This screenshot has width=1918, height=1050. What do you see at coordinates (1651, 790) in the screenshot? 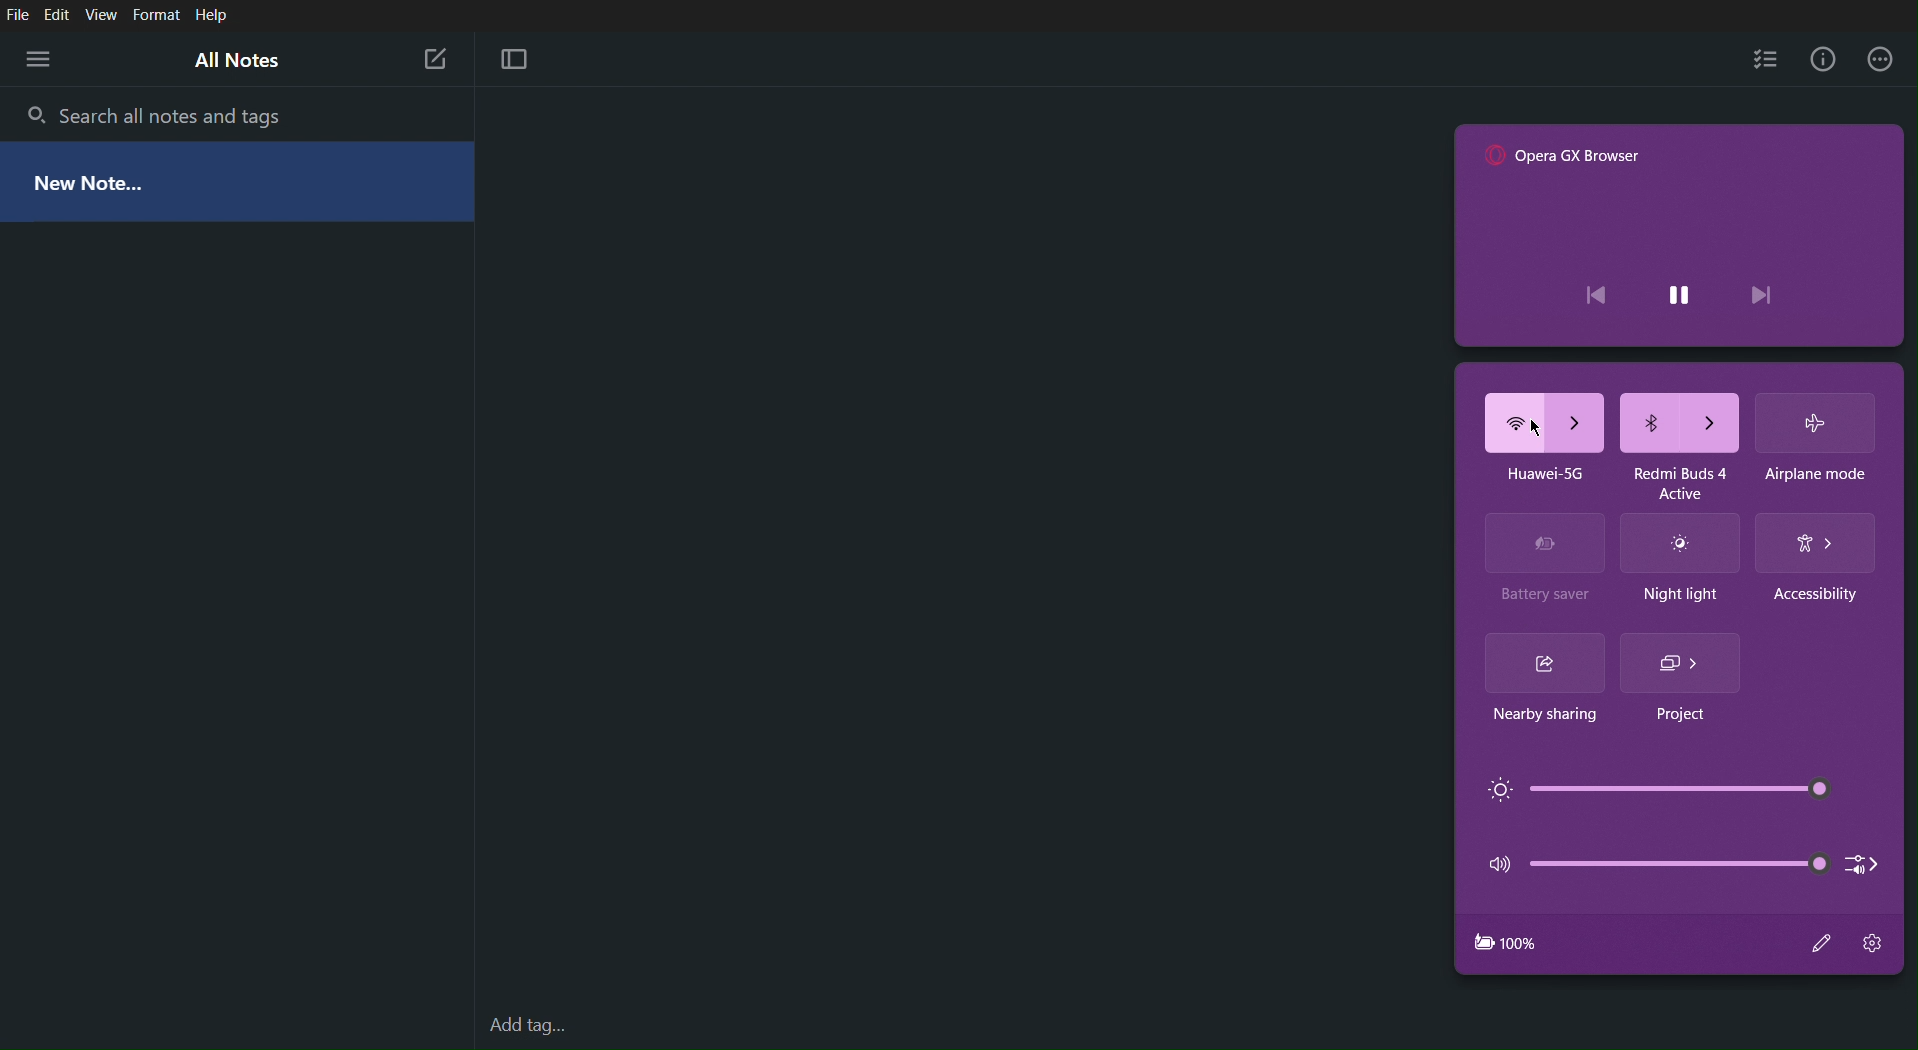
I see `Brightness` at bounding box center [1651, 790].